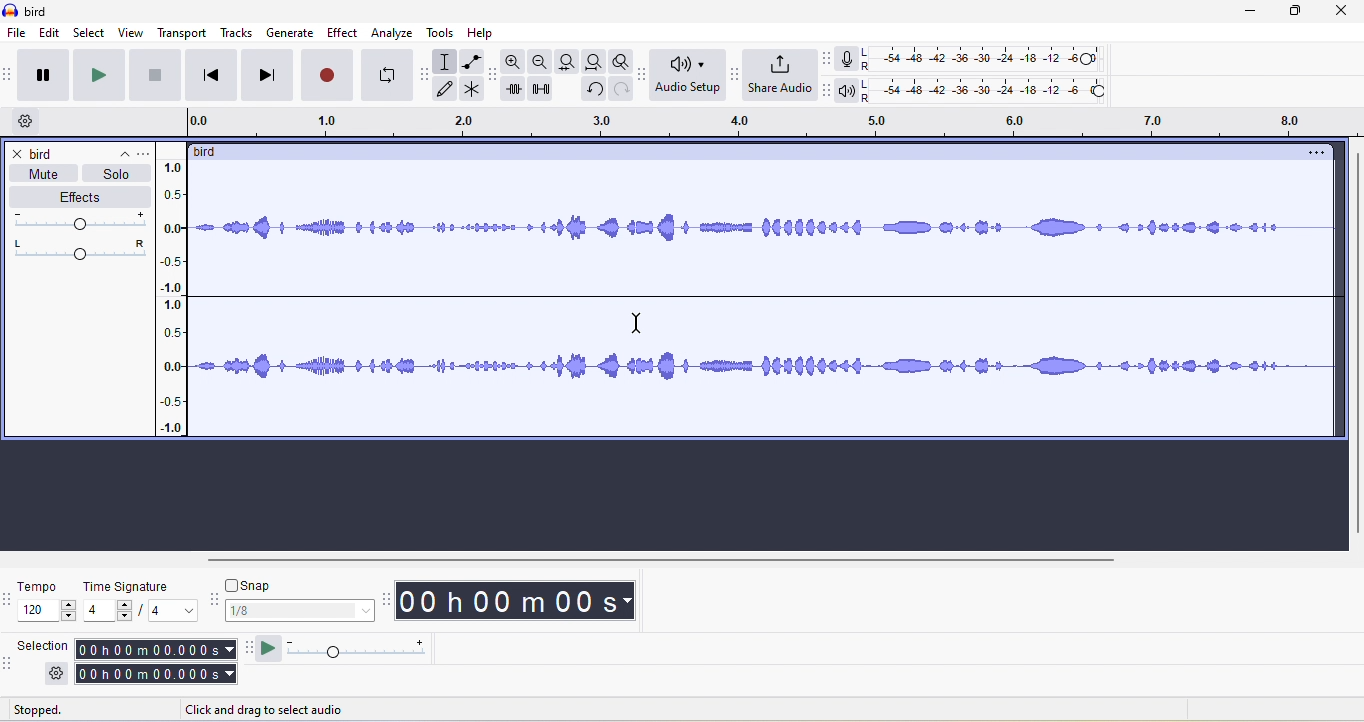 The width and height of the screenshot is (1364, 722). What do you see at coordinates (778, 76) in the screenshot?
I see `share audio` at bounding box center [778, 76].